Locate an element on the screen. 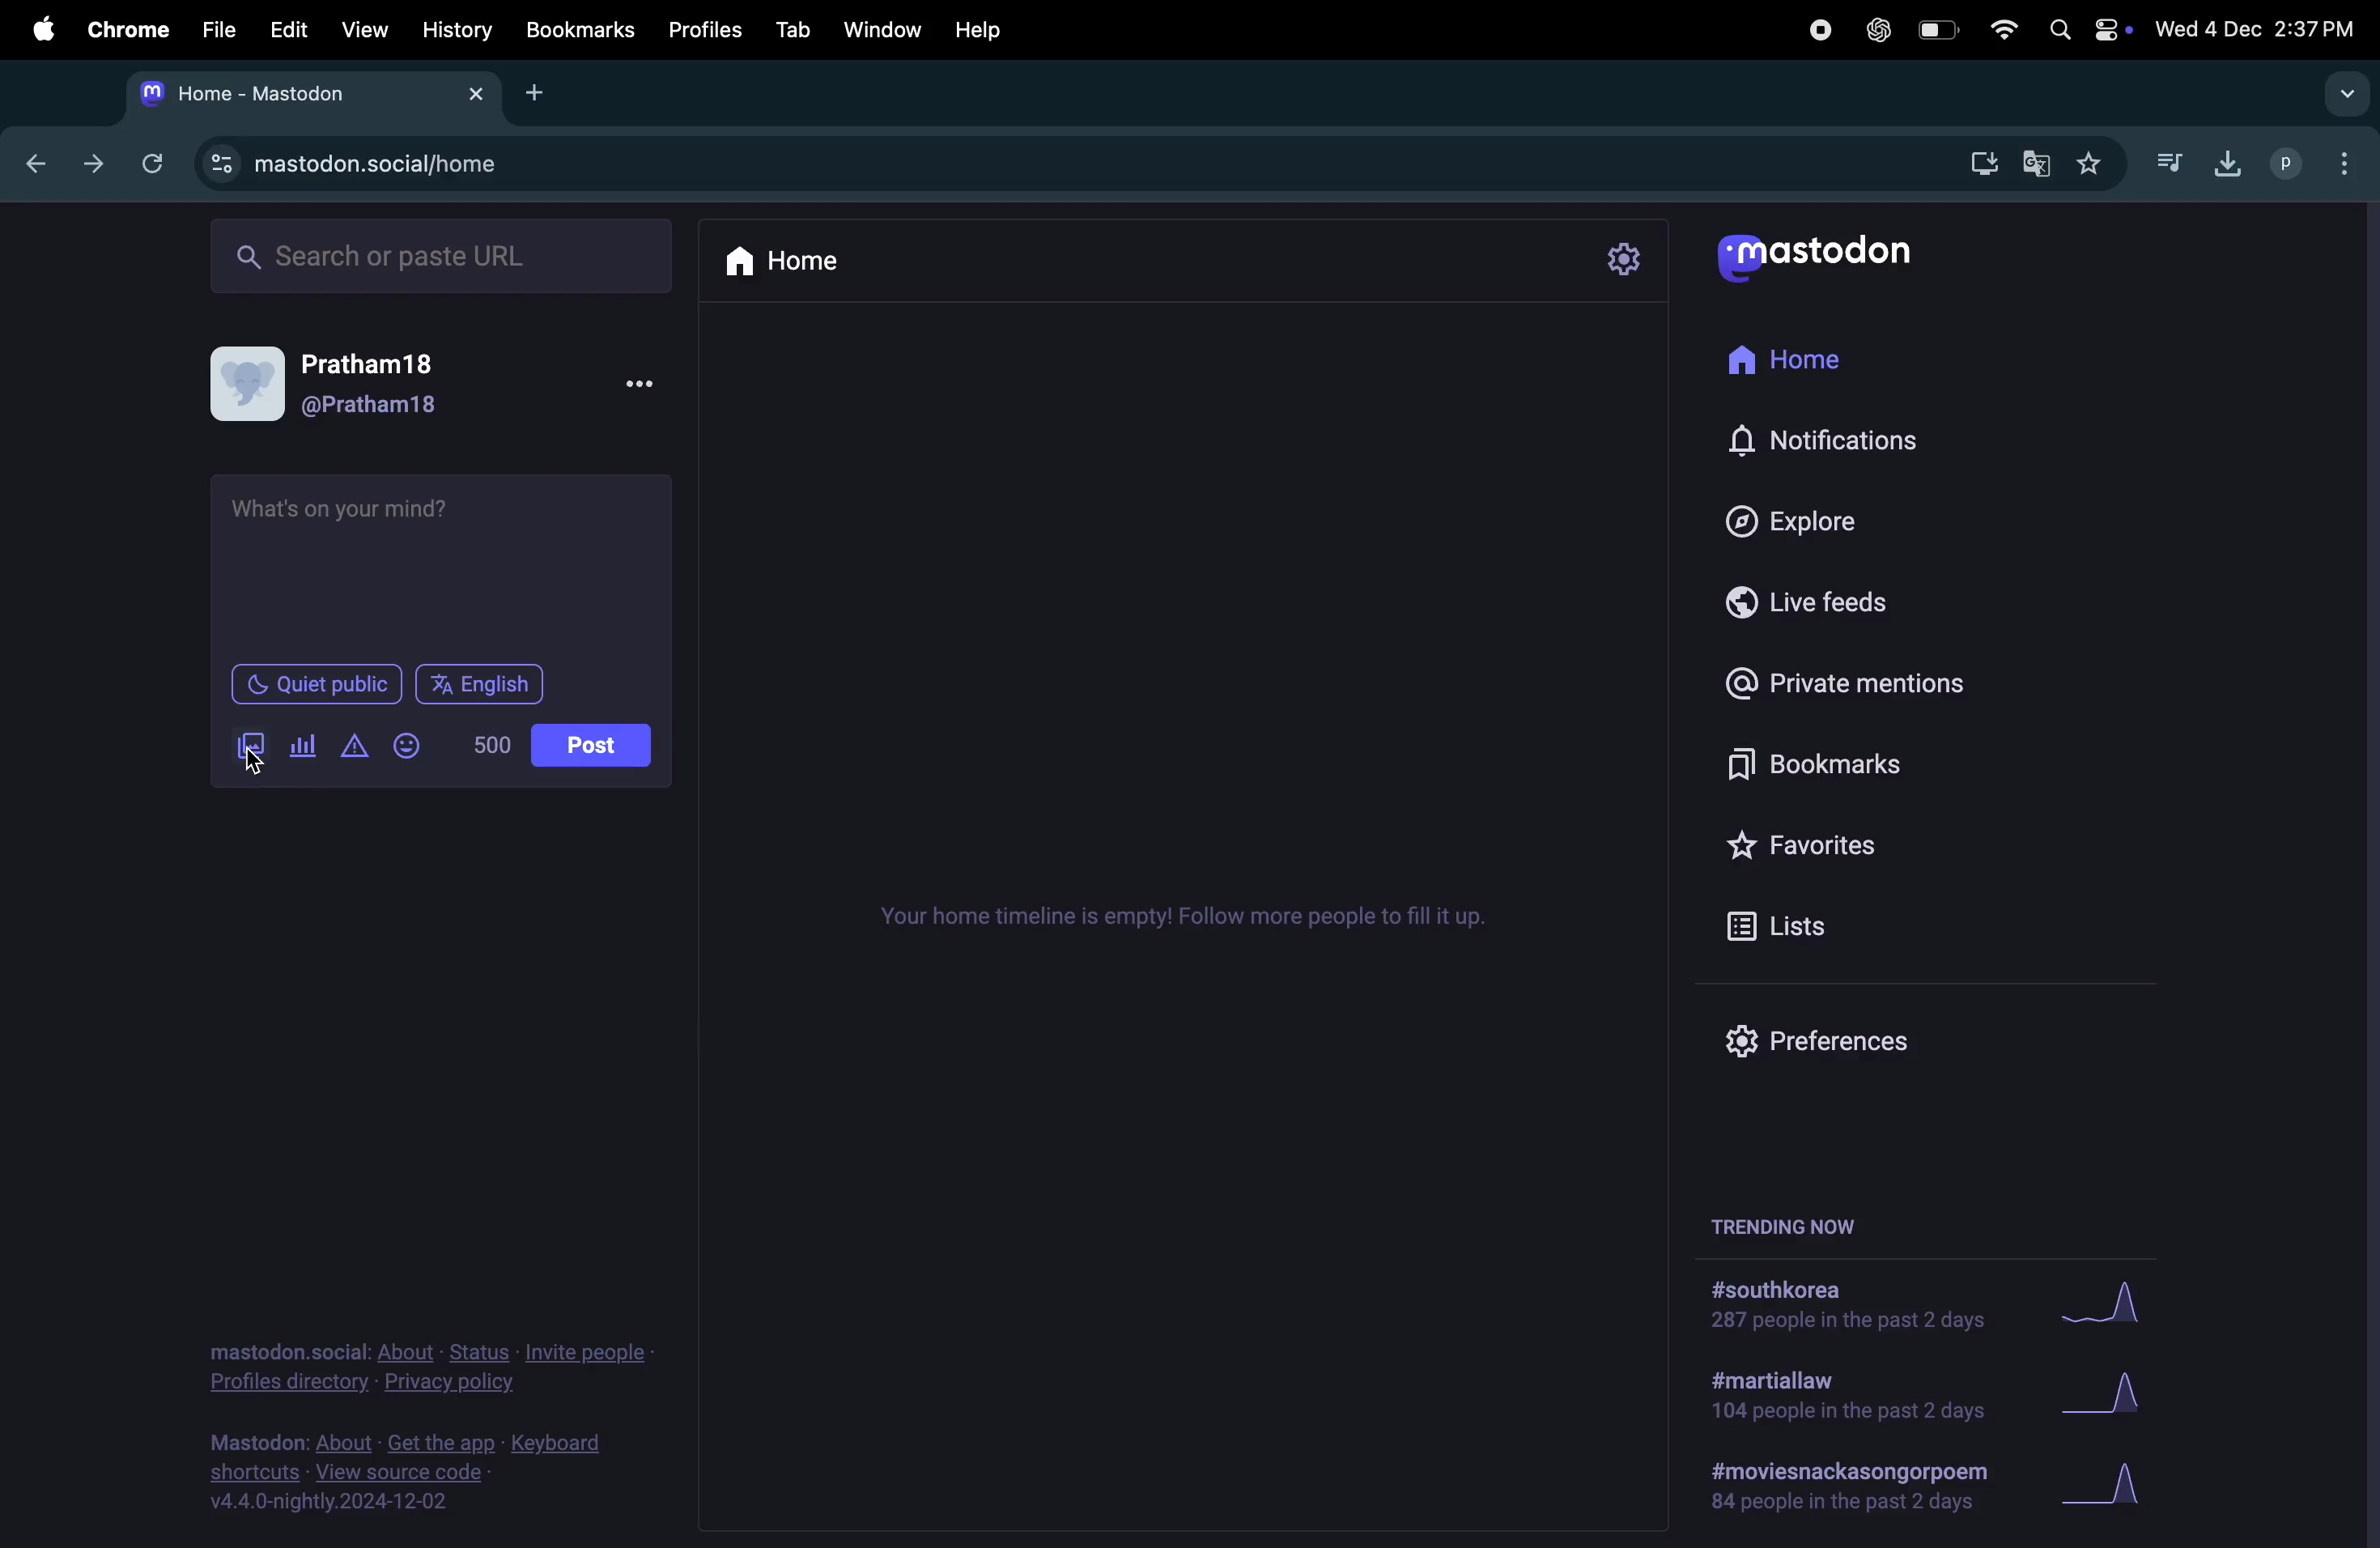  mastodon url is located at coordinates (360, 165).